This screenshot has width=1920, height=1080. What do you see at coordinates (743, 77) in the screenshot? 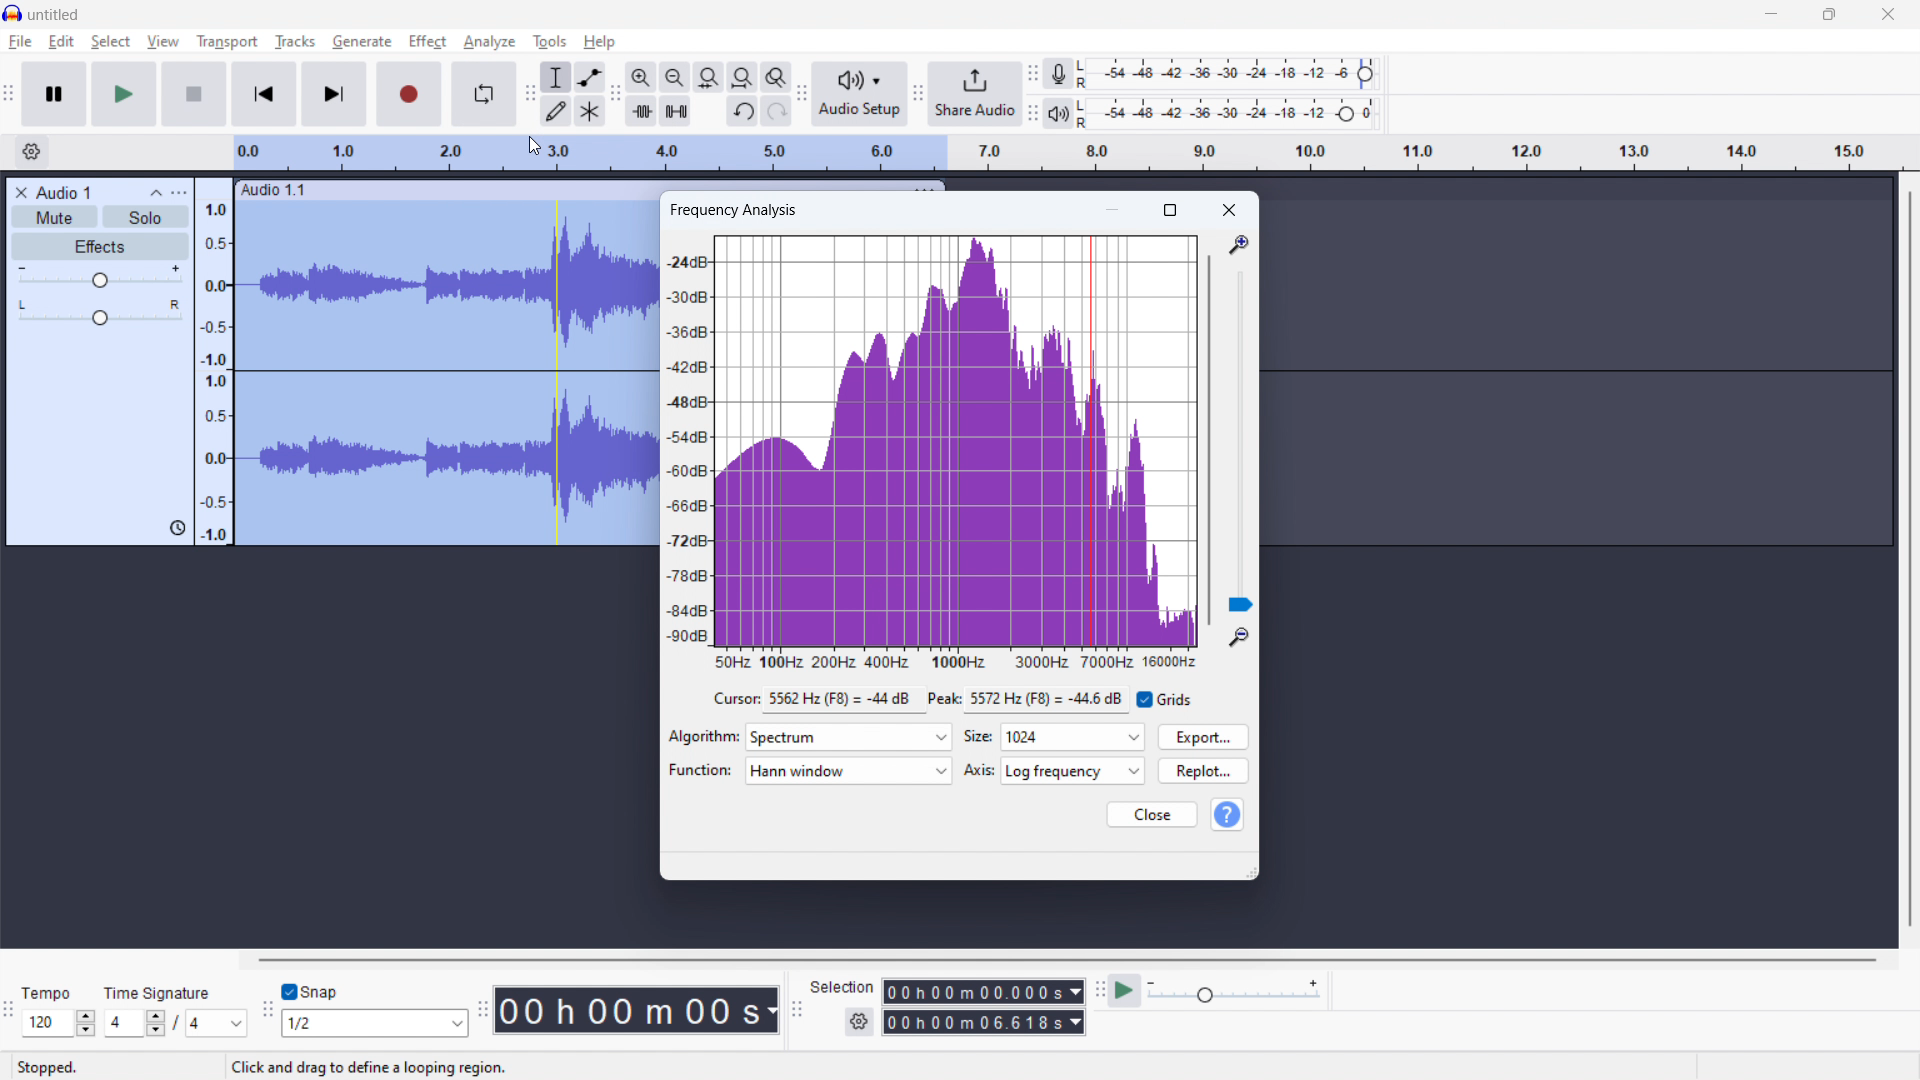
I see `fit project to width` at bounding box center [743, 77].